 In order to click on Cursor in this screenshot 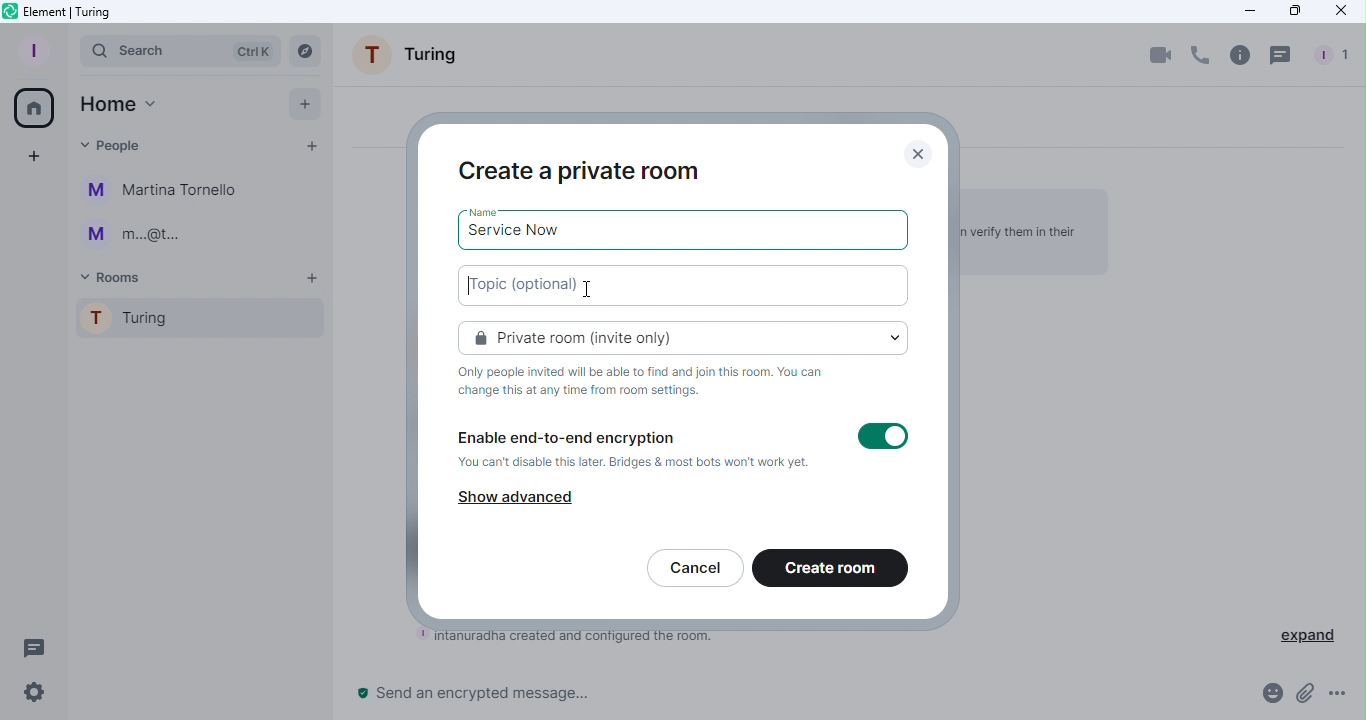, I will do `click(584, 292)`.